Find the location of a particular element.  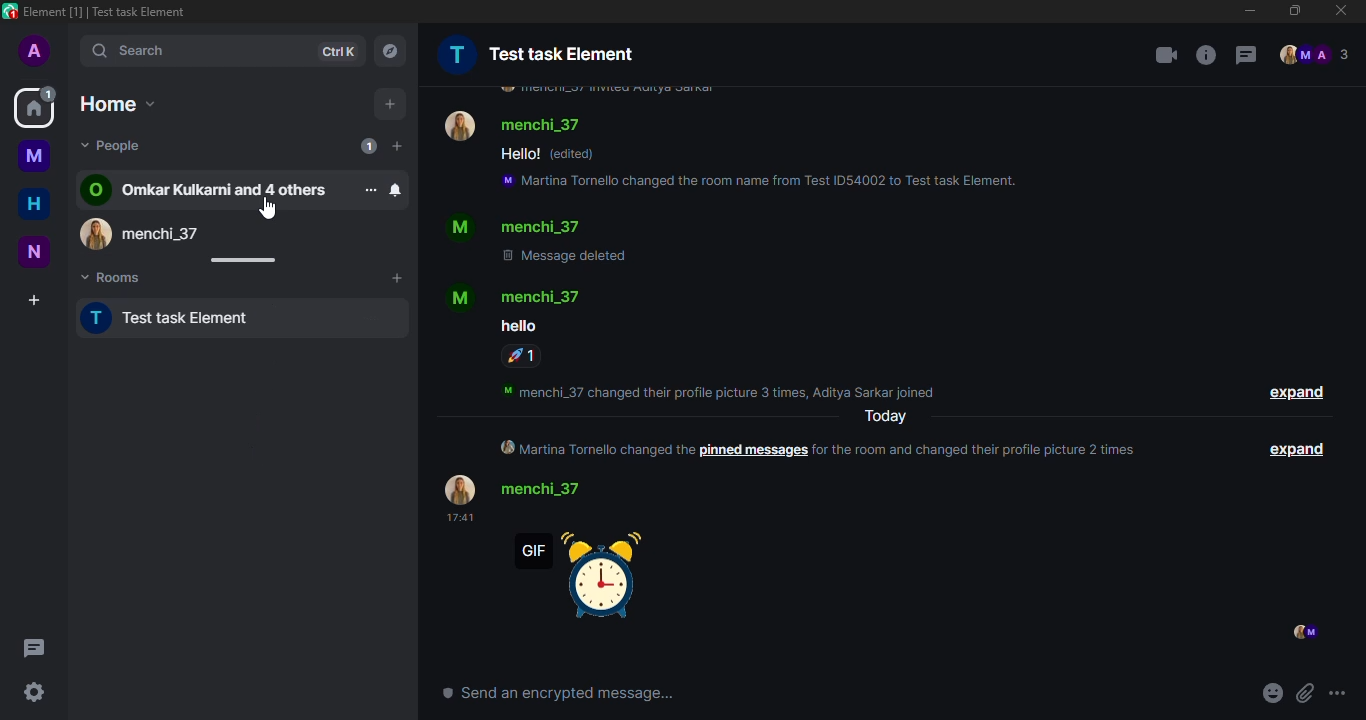

today is located at coordinates (882, 417).